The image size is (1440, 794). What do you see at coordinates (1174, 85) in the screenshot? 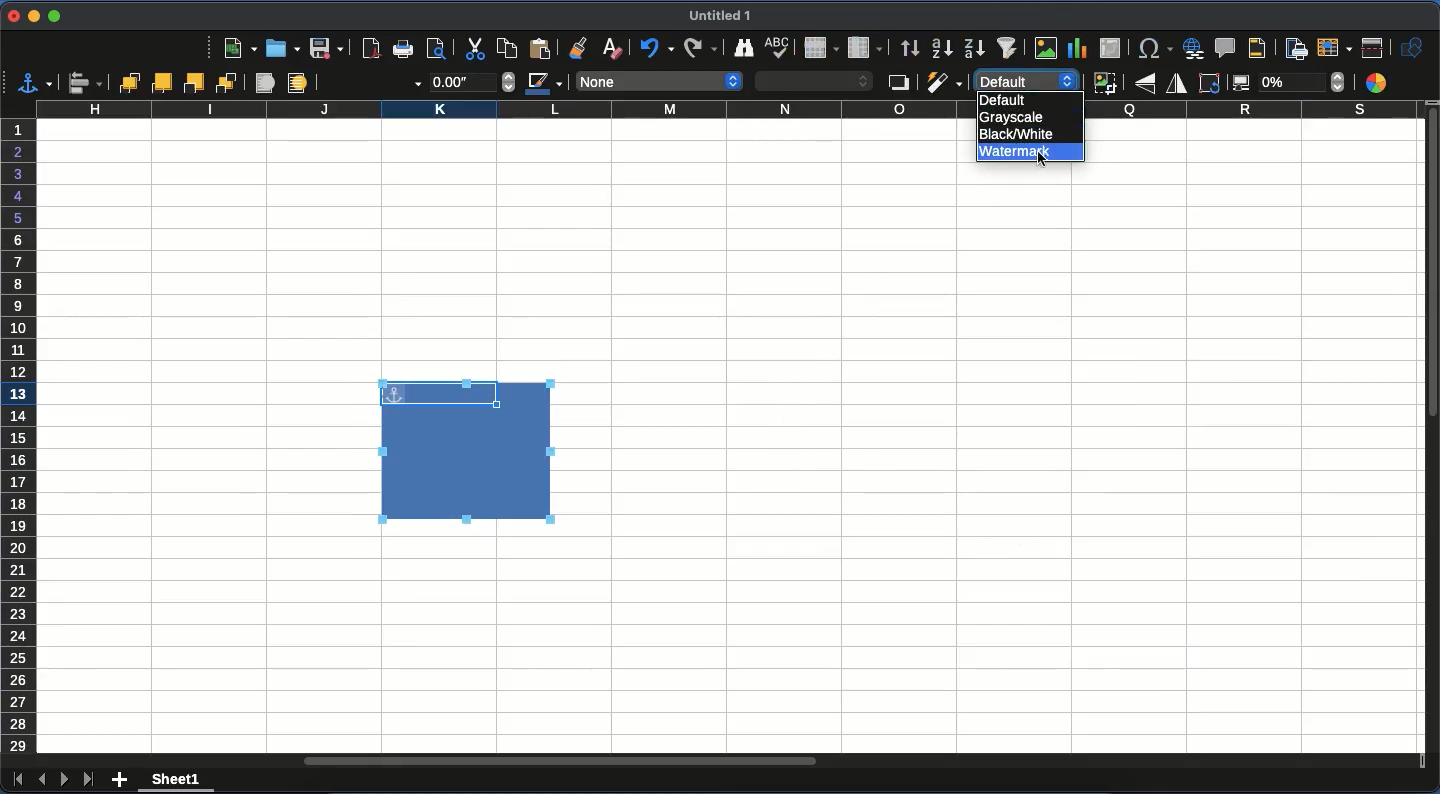
I see `flip horizontally` at bounding box center [1174, 85].